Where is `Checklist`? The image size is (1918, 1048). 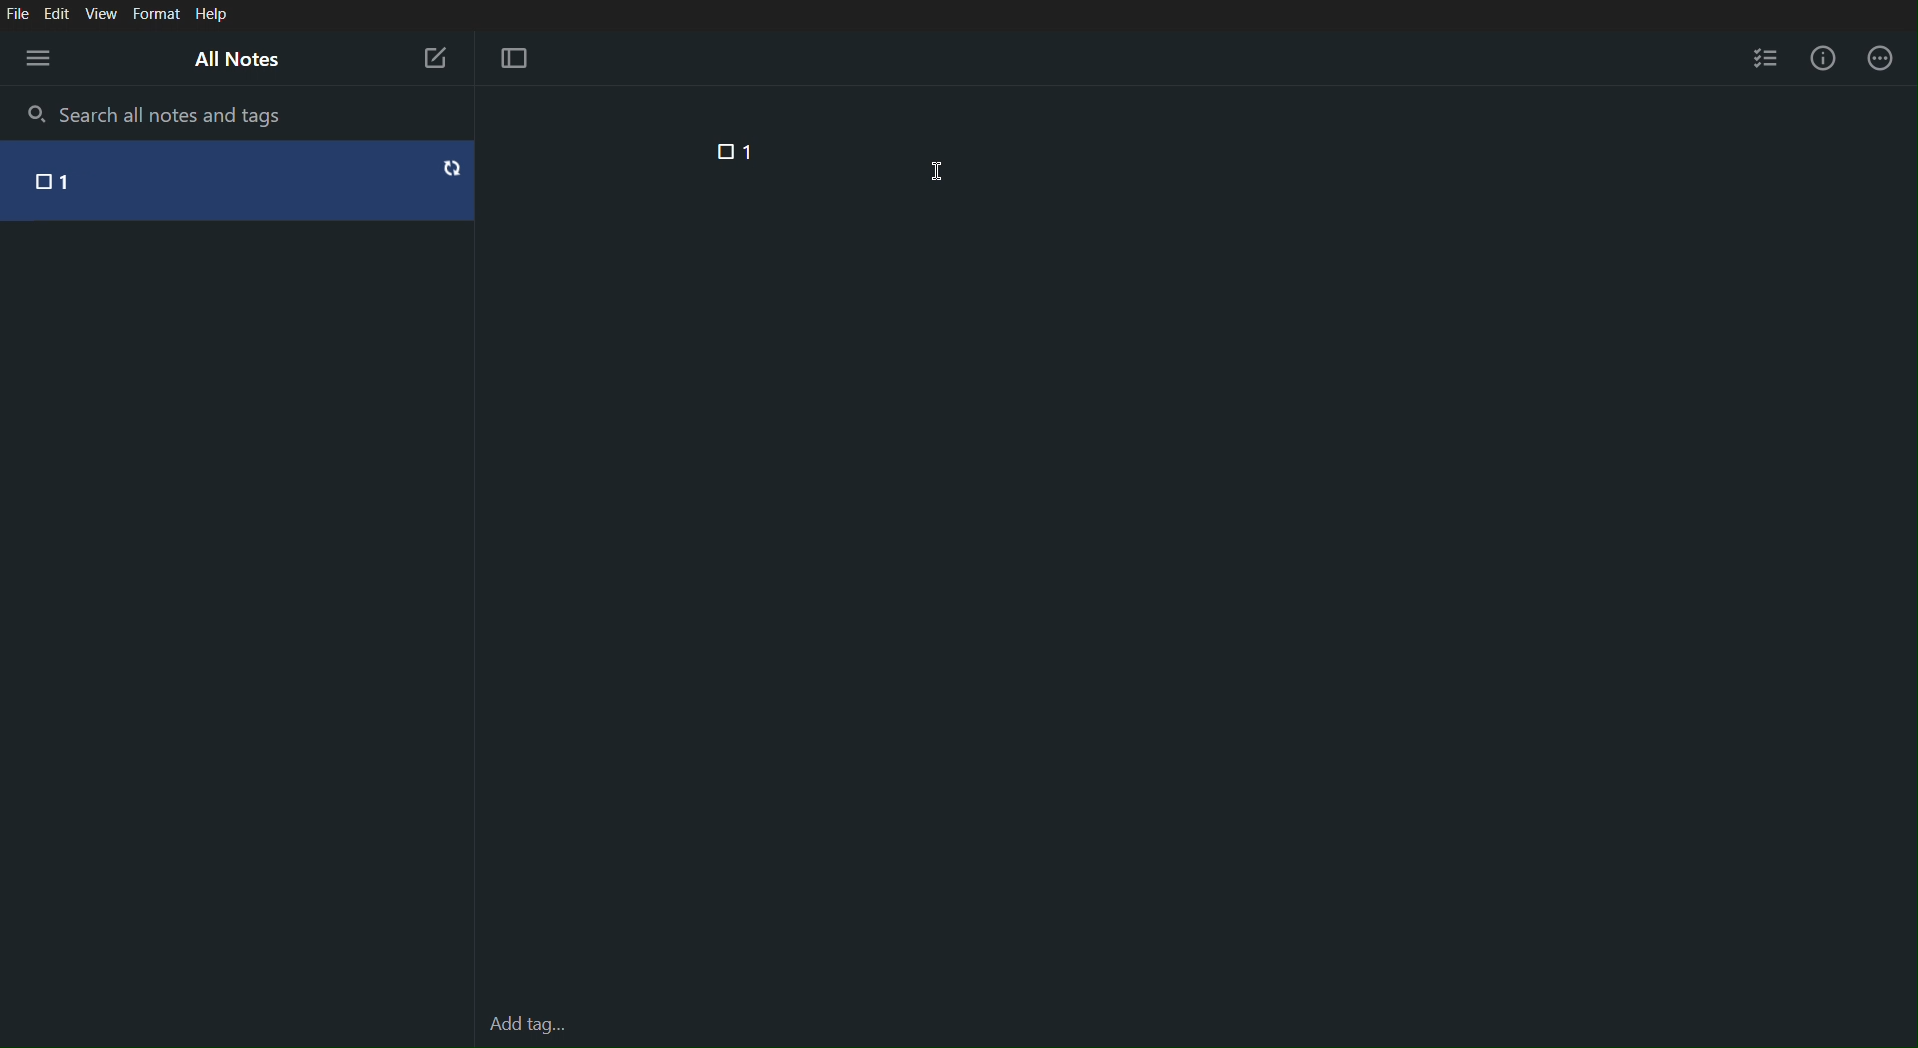
Checklist is located at coordinates (1765, 55).